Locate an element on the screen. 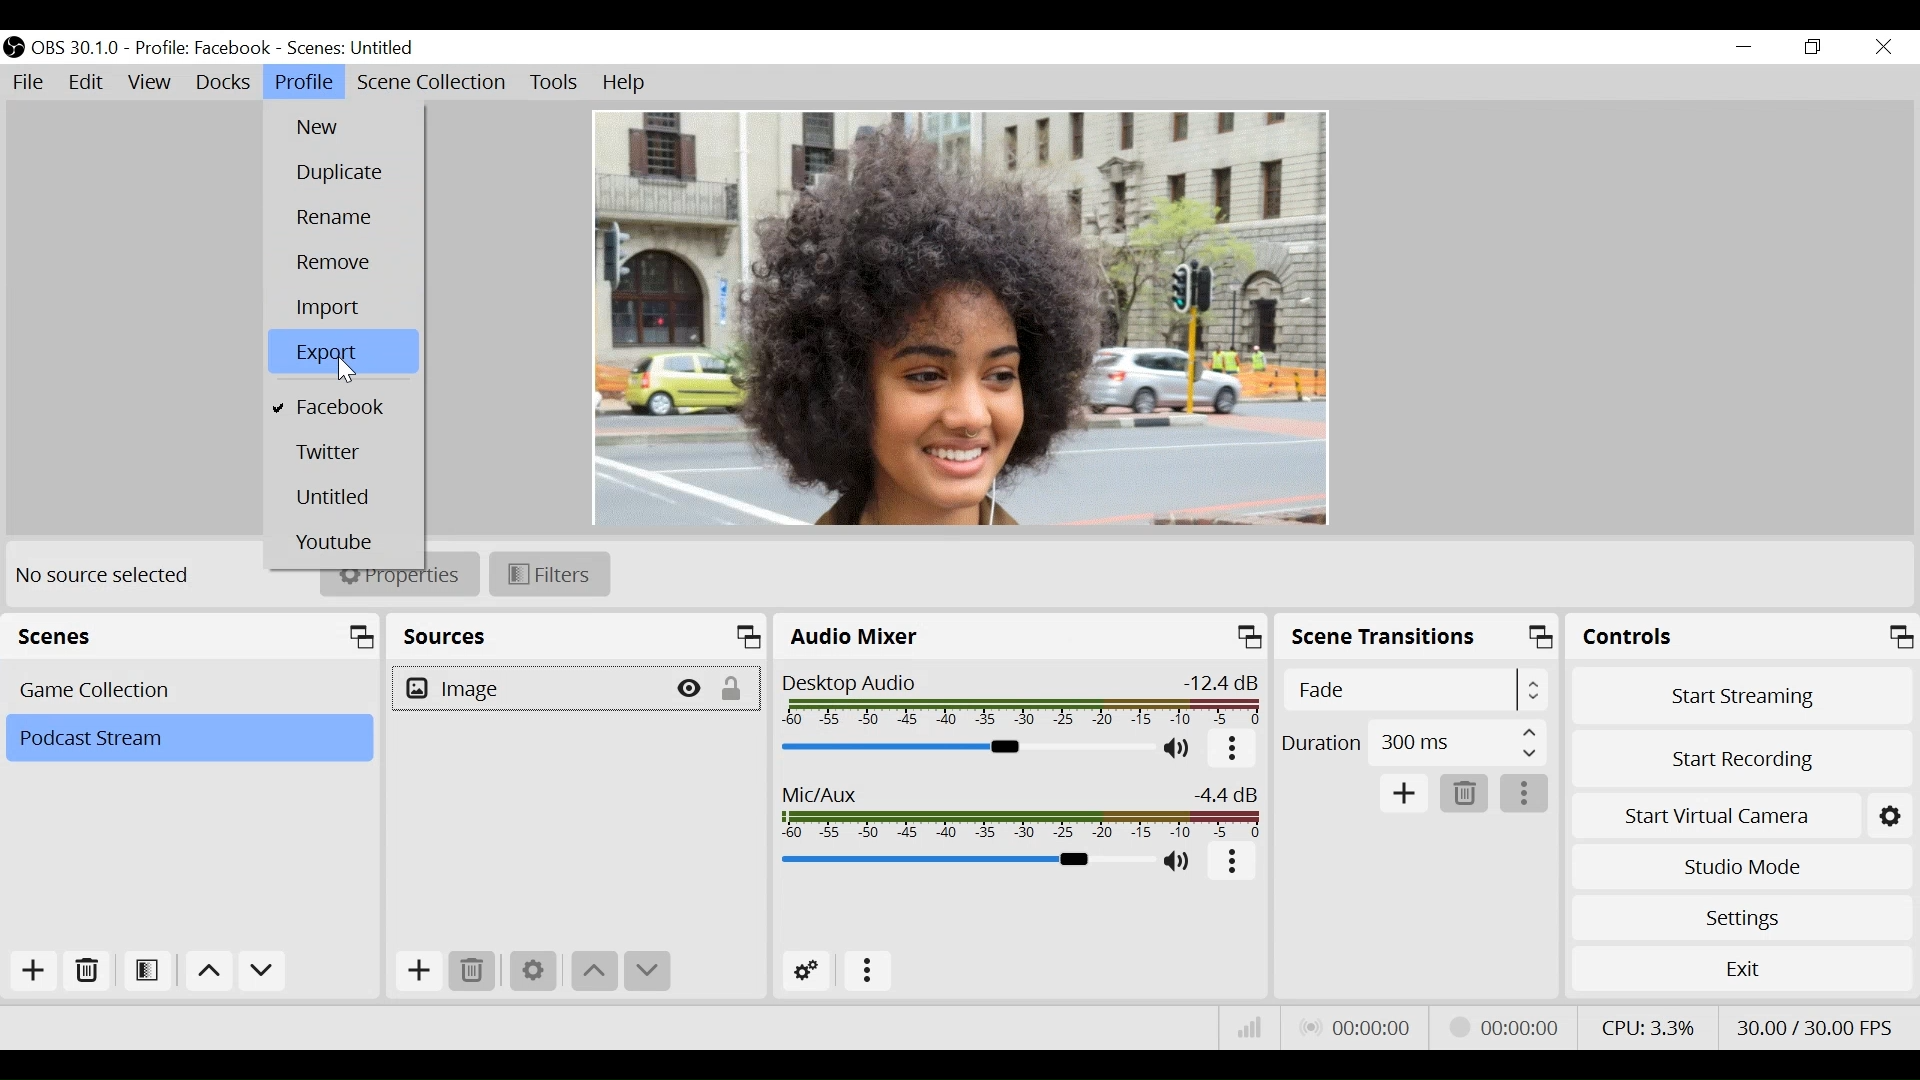 The width and height of the screenshot is (1920, 1080). Sources is located at coordinates (577, 636).